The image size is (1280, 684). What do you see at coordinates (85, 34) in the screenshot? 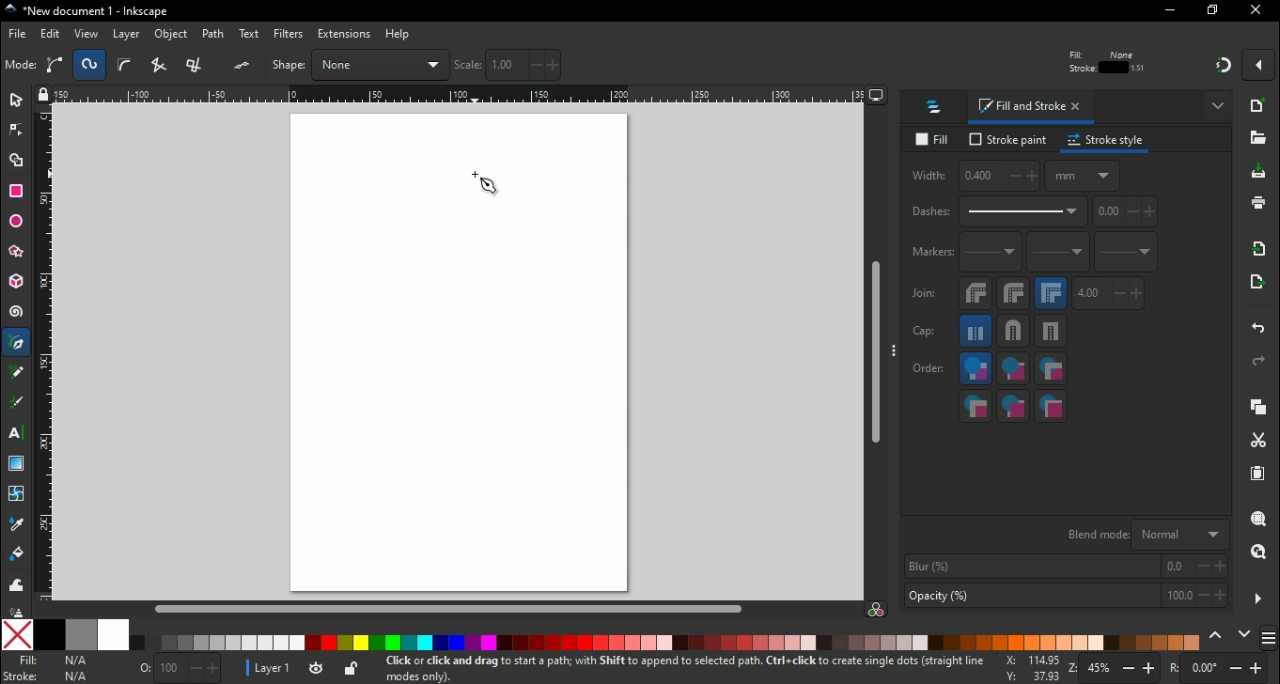
I see `view` at bounding box center [85, 34].